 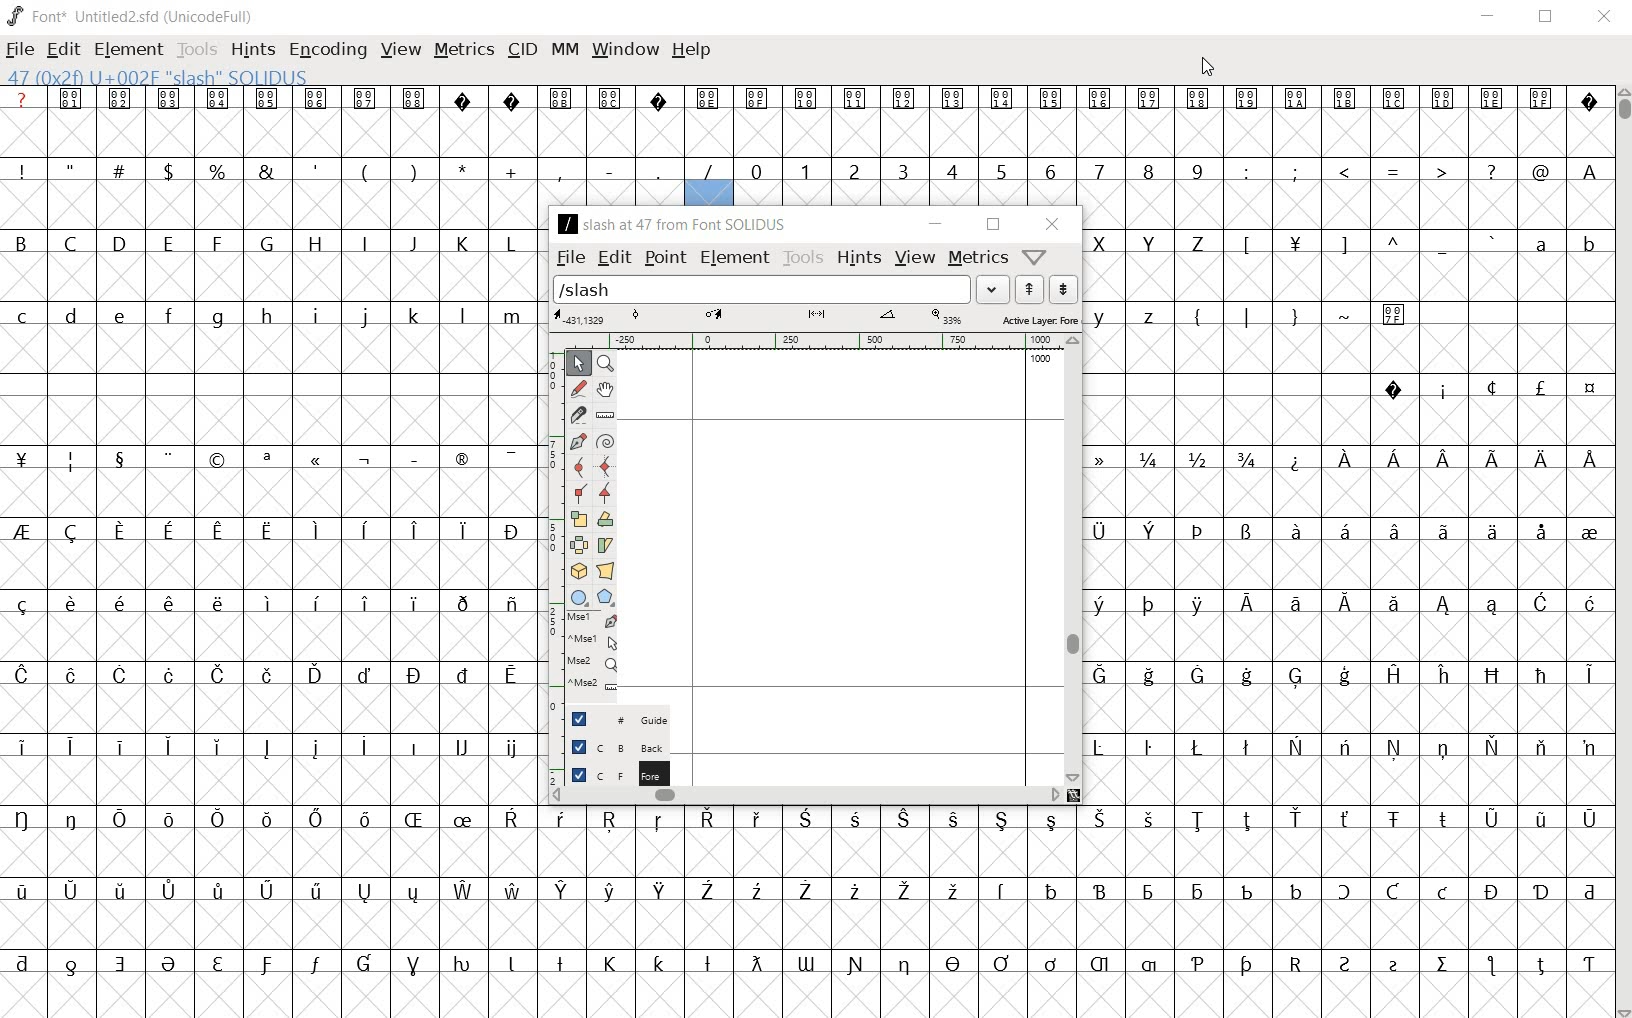 What do you see at coordinates (672, 224) in the screenshot?
I see `/slash at 47 from font SOLIDUS` at bounding box center [672, 224].